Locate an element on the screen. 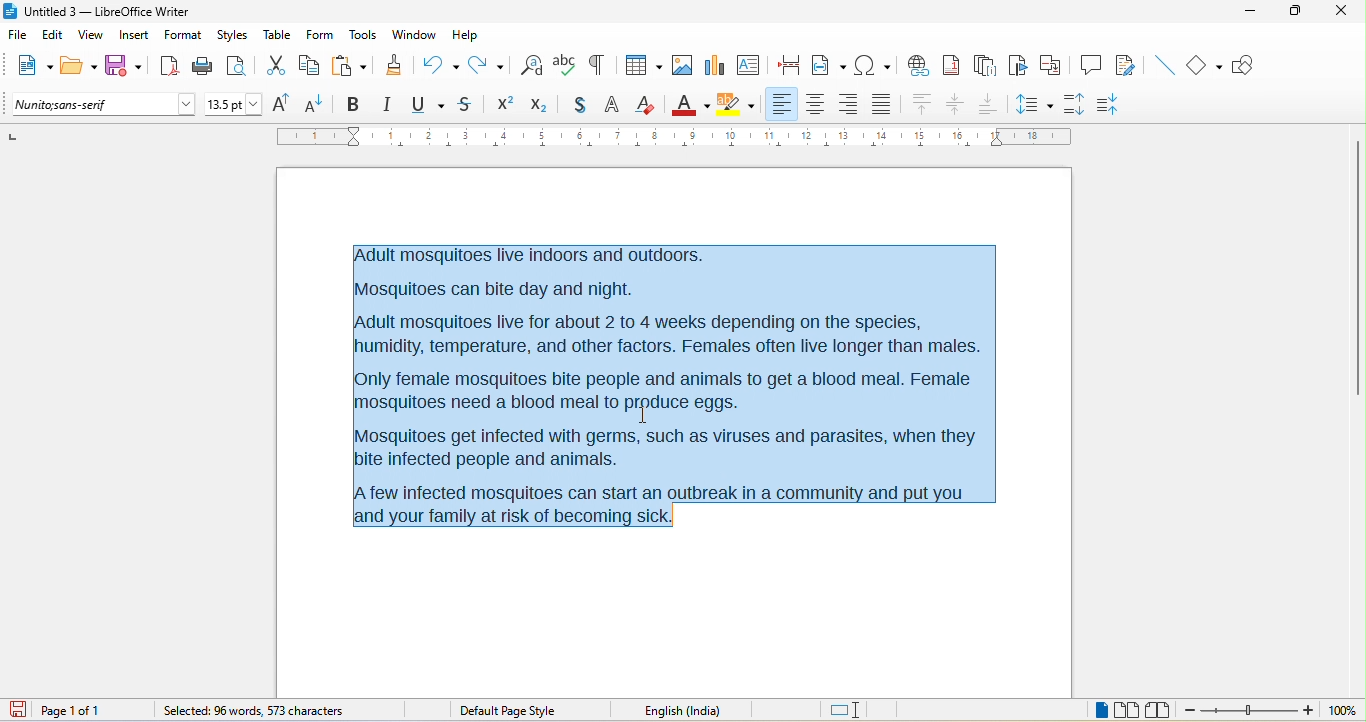 The width and height of the screenshot is (1366, 722). subscript is located at coordinates (537, 105).